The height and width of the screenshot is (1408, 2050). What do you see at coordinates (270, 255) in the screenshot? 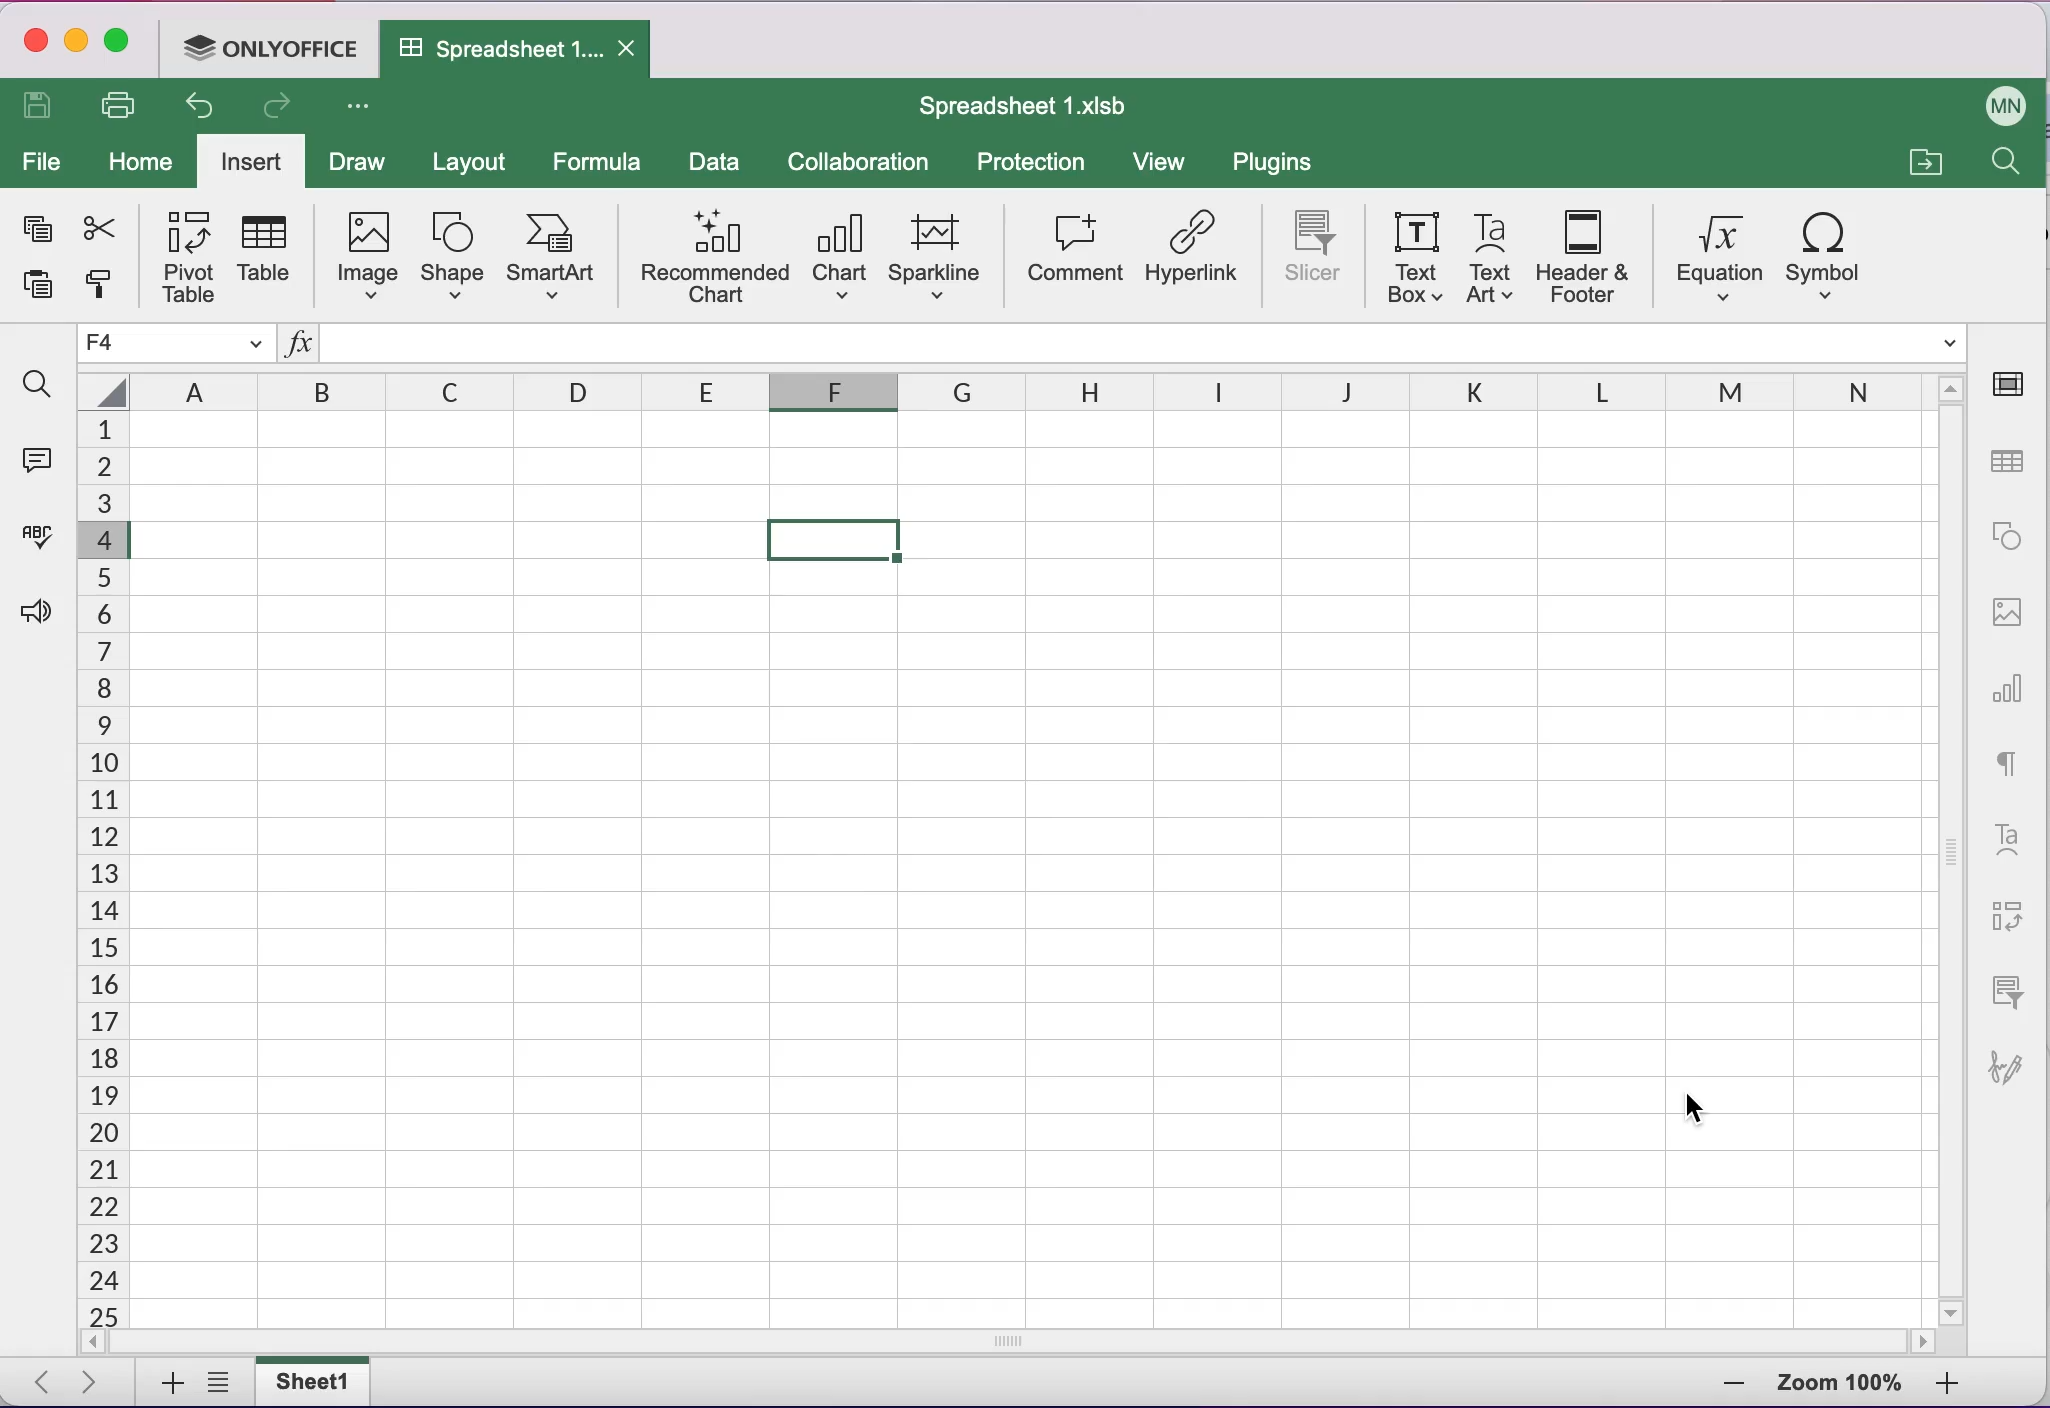
I see `table` at bounding box center [270, 255].